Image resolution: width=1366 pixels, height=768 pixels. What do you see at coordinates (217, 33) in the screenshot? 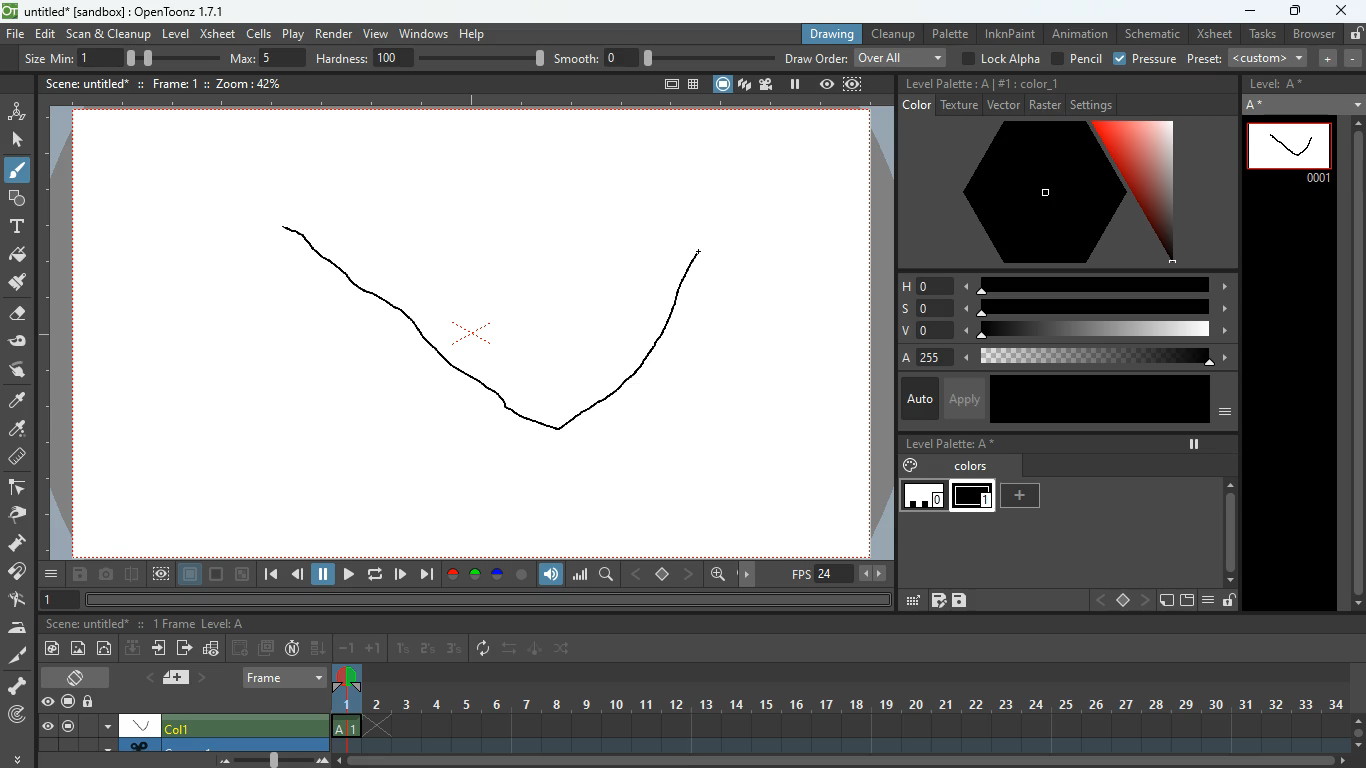
I see `xsheet` at bounding box center [217, 33].